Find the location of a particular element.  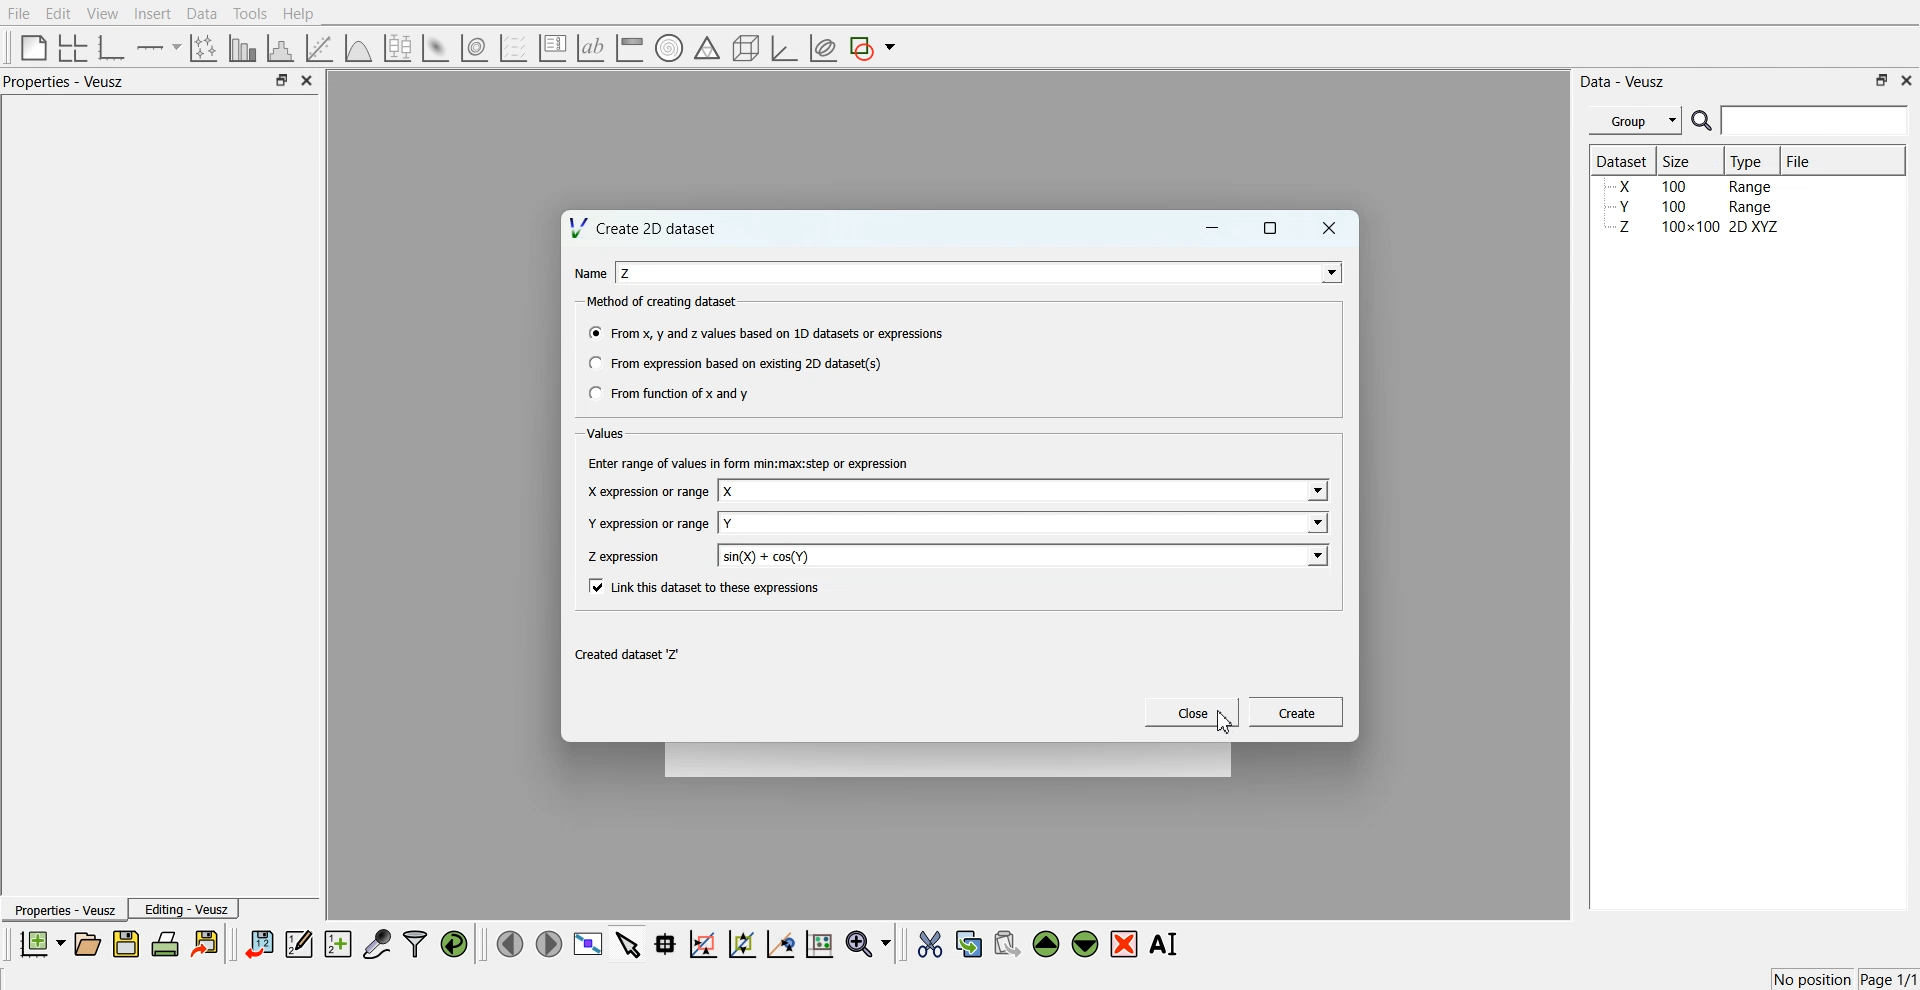

Drop down is located at coordinates (1327, 272).